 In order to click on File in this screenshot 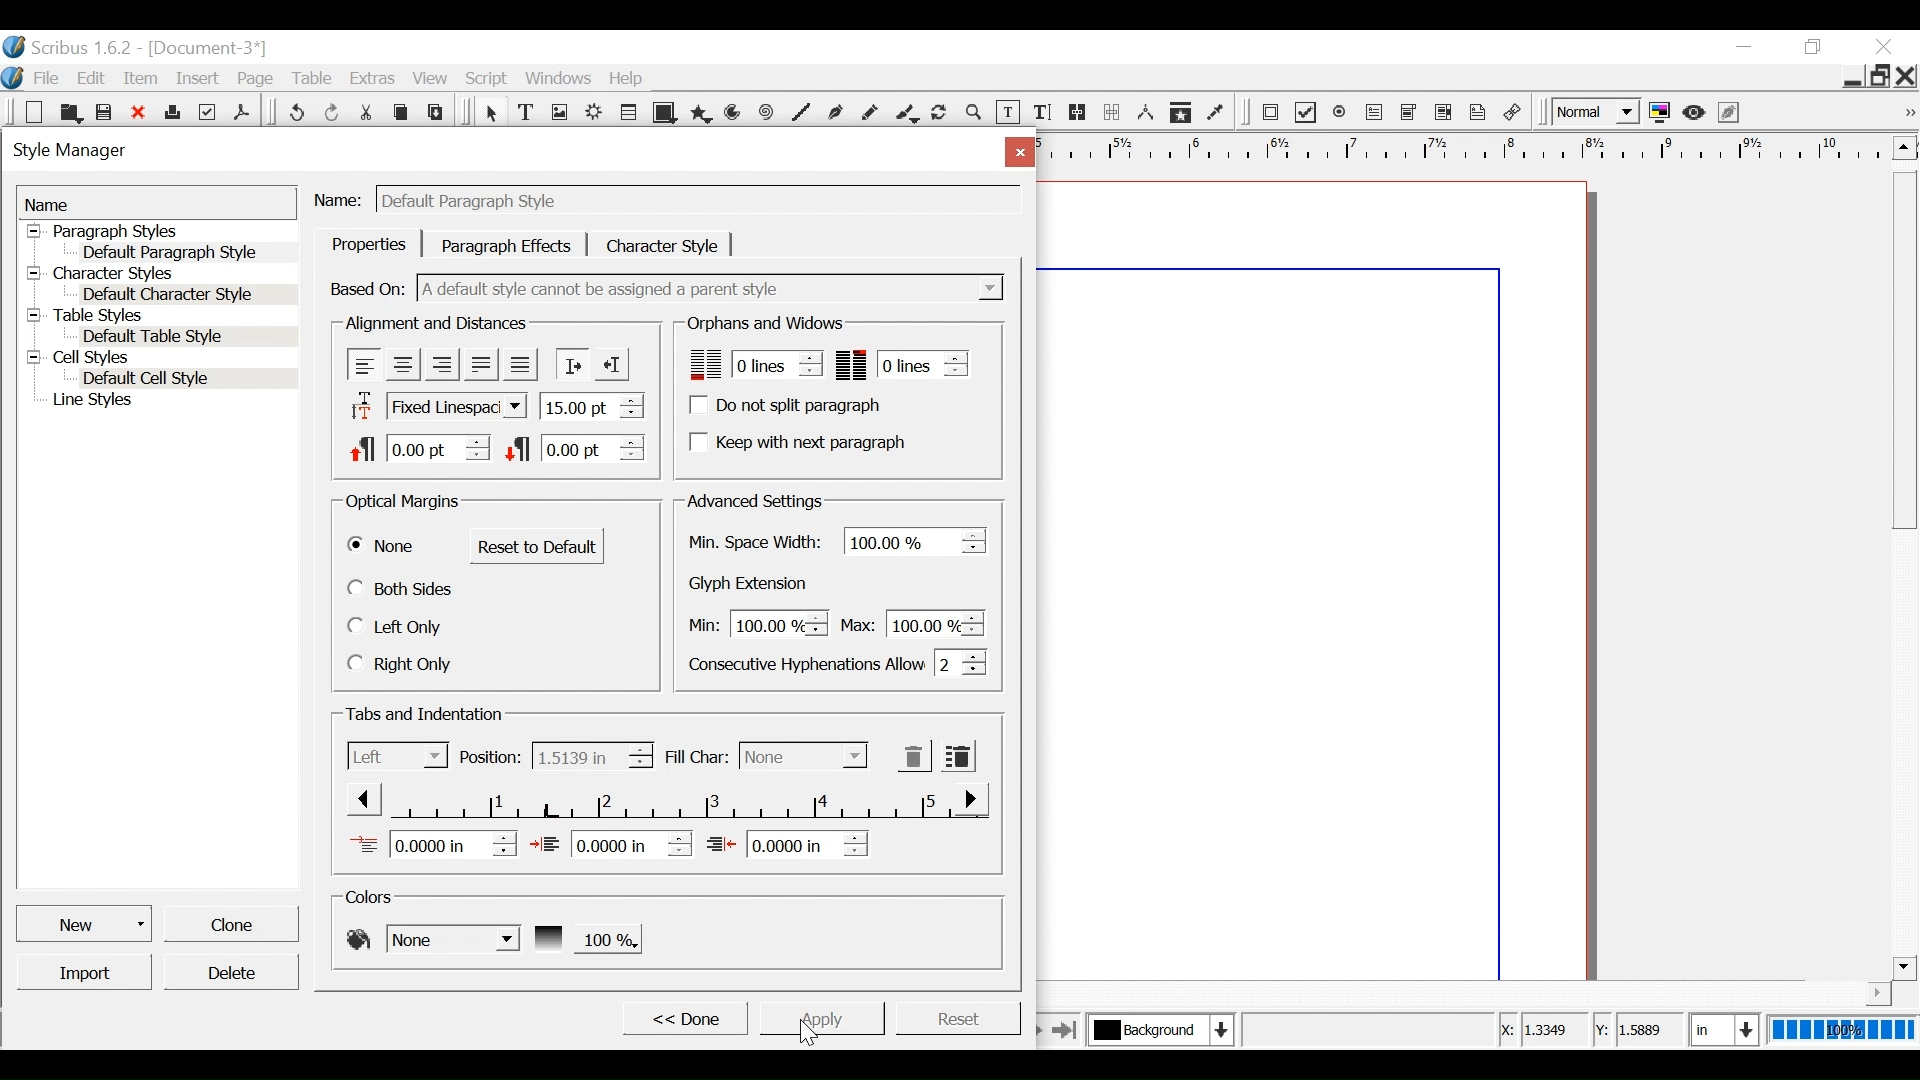, I will do `click(46, 78)`.